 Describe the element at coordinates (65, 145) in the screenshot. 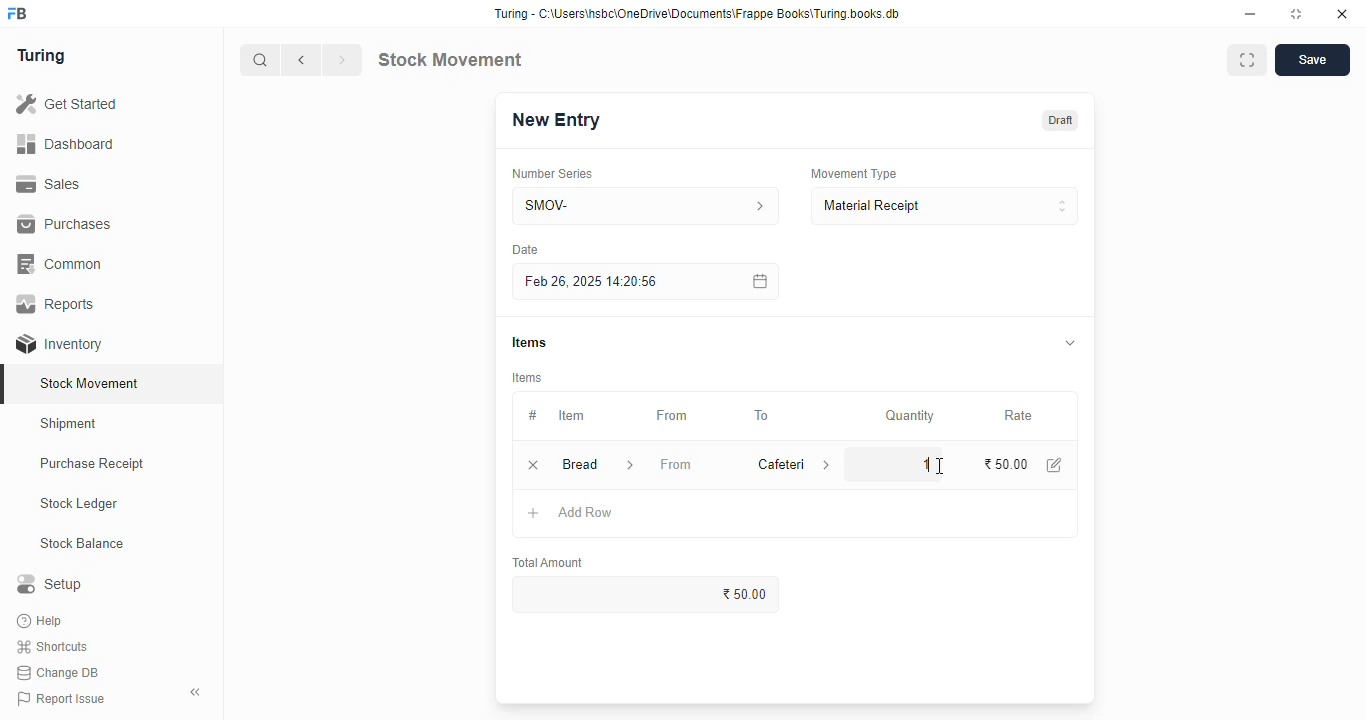

I see `dashboard` at that location.